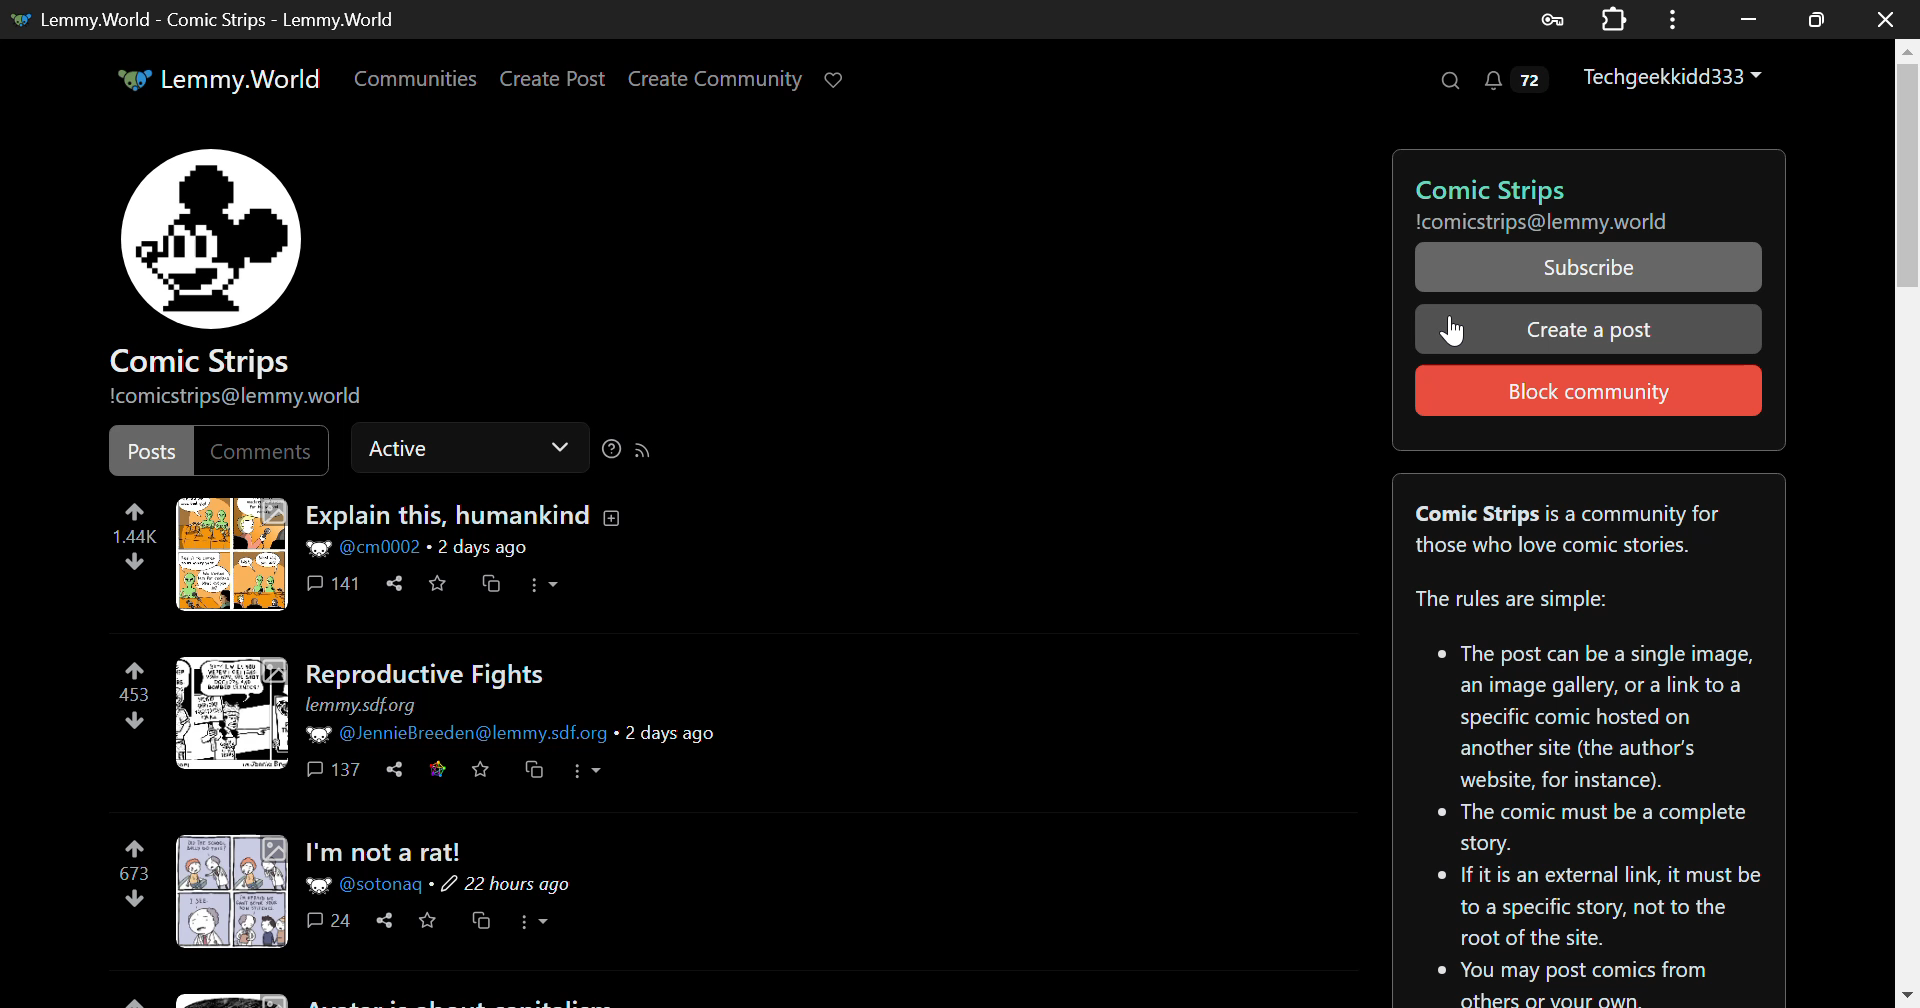 The image size is (1920, 1008). What do you see at coordinates (232, 554) in the screenshot?
I see `Post Media` at bounding box center [232, 554].